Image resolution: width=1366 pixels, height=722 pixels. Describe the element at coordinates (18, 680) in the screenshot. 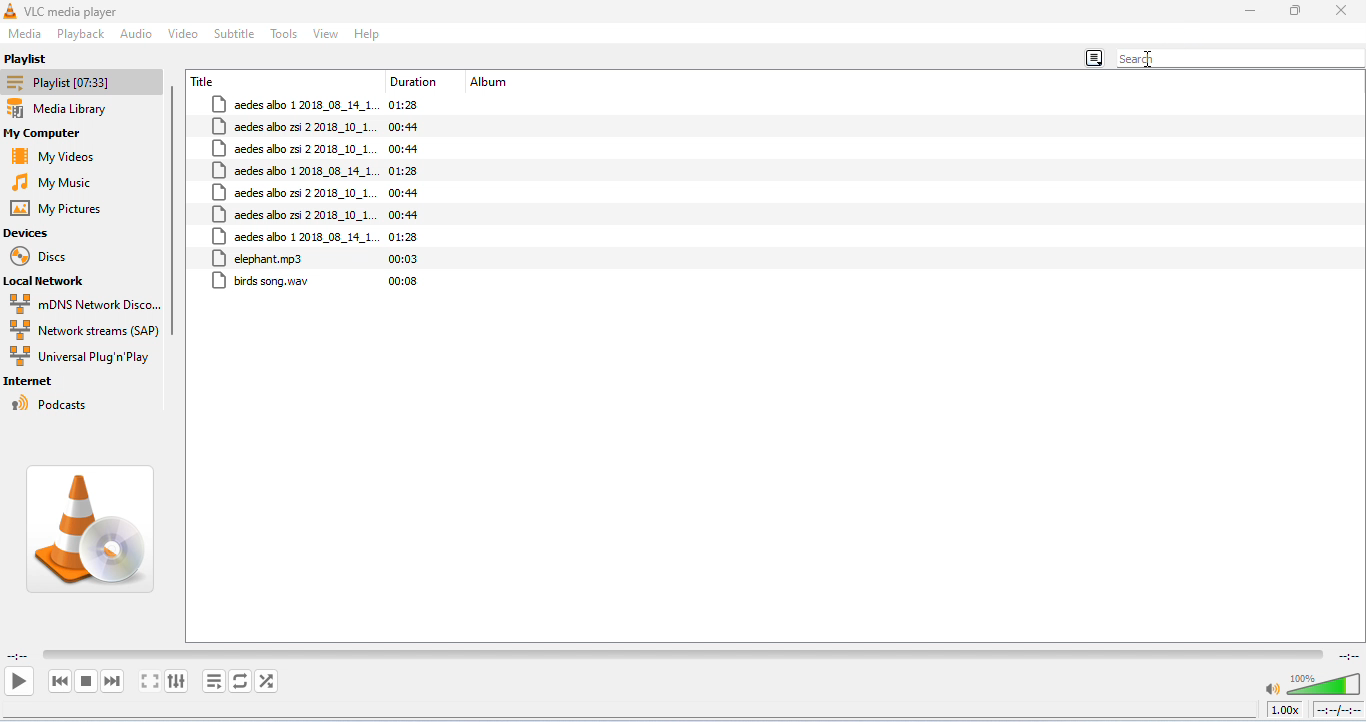

I see `play` at that location.